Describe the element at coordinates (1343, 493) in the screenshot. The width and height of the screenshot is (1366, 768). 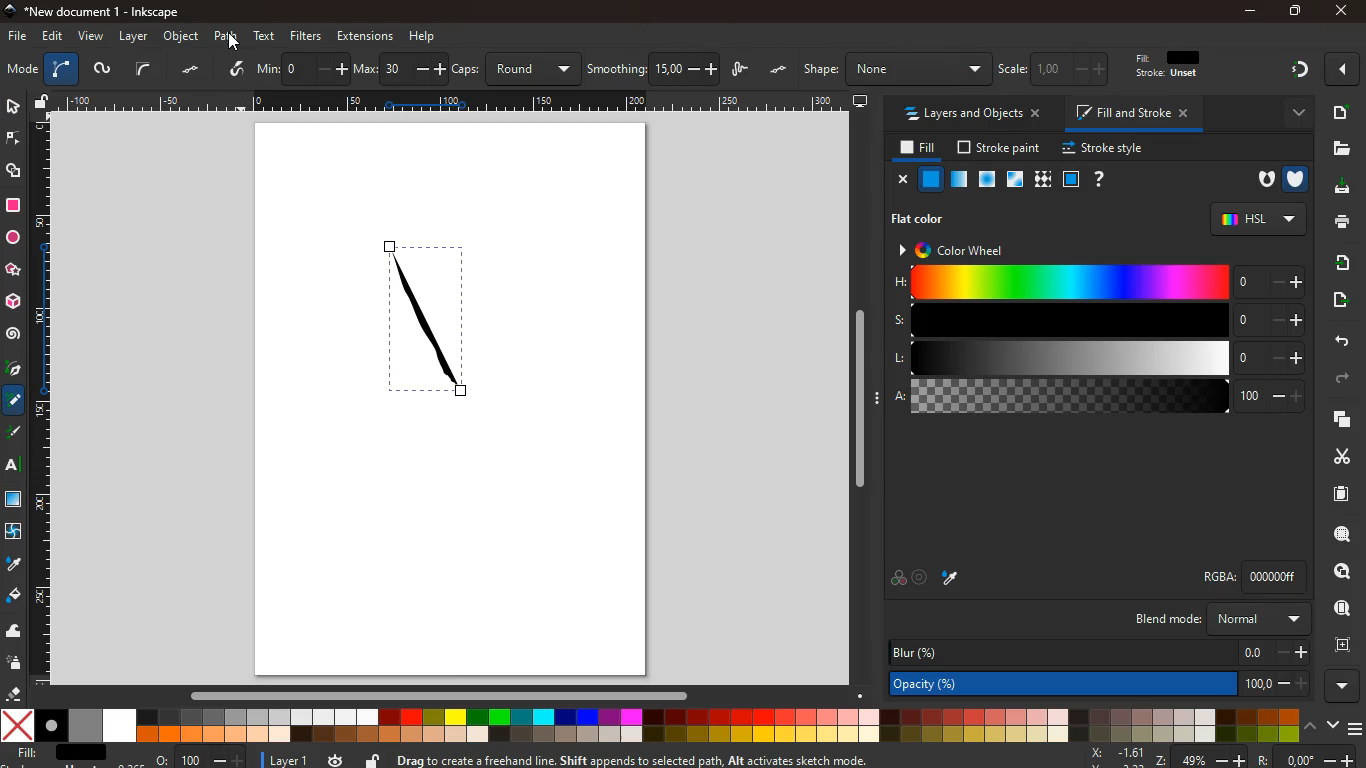
I see `document` at that location.